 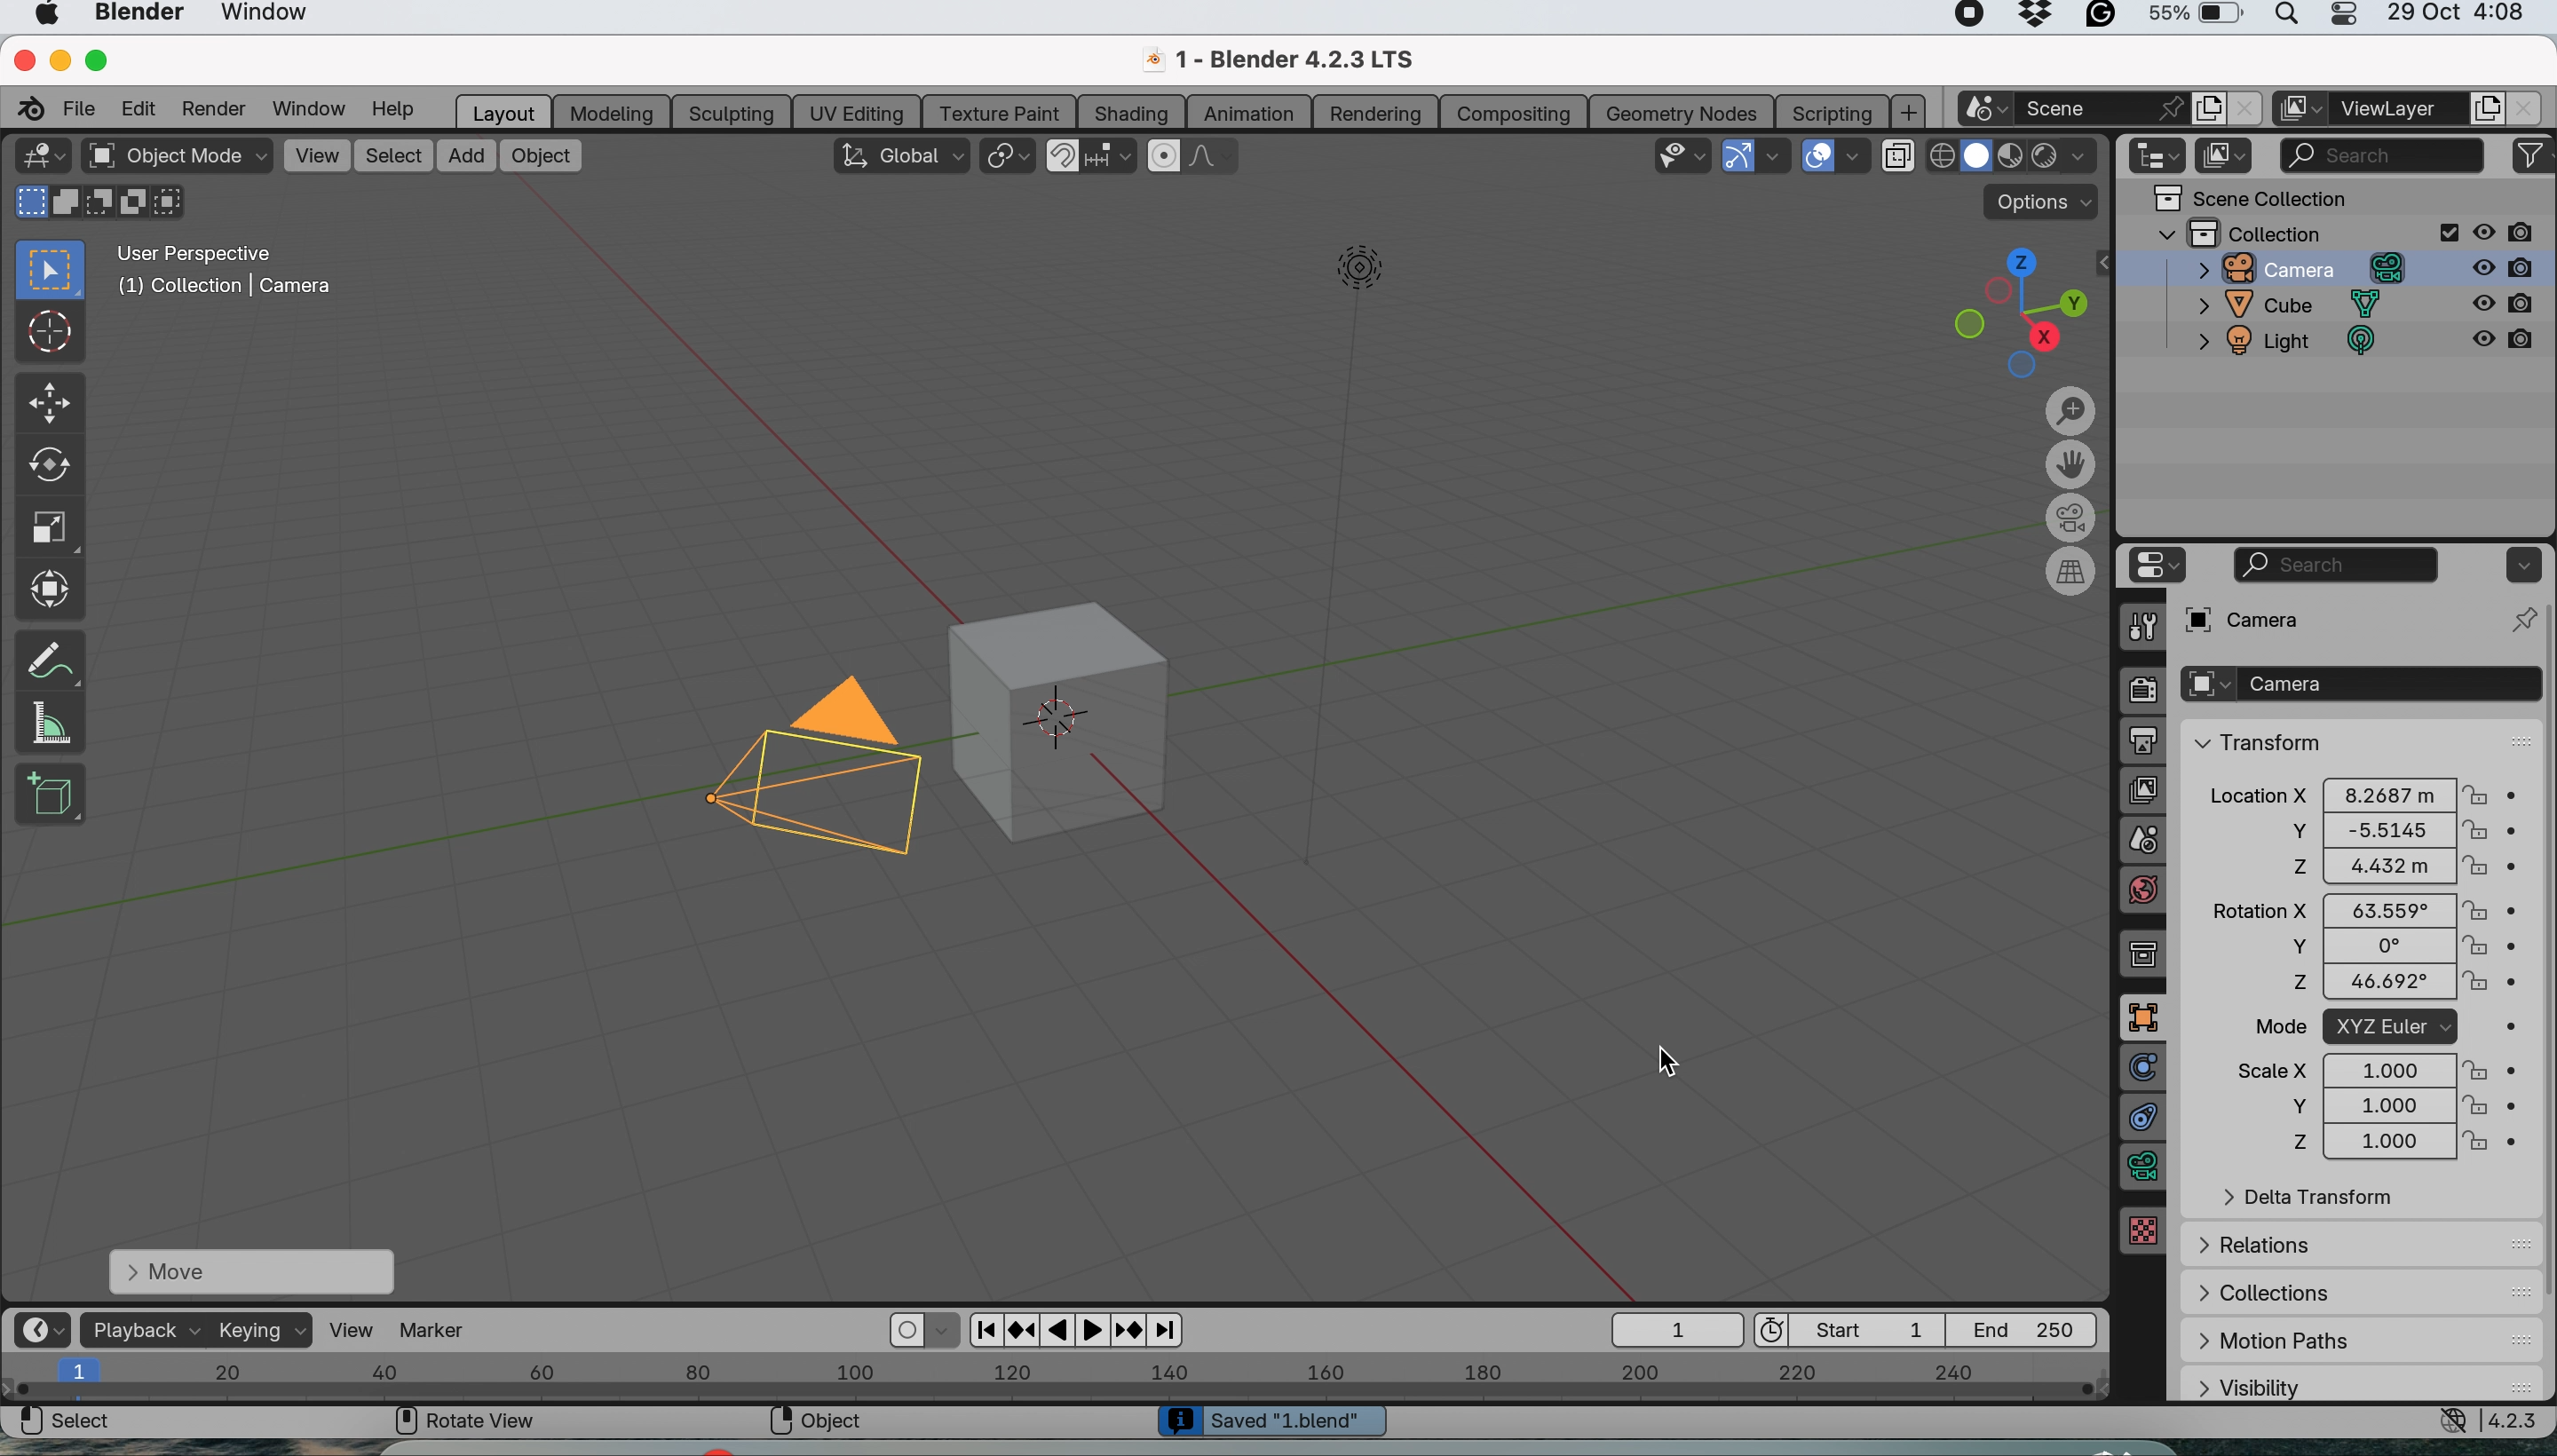 I want to click on network settings, so click(x=2449, y=1422).